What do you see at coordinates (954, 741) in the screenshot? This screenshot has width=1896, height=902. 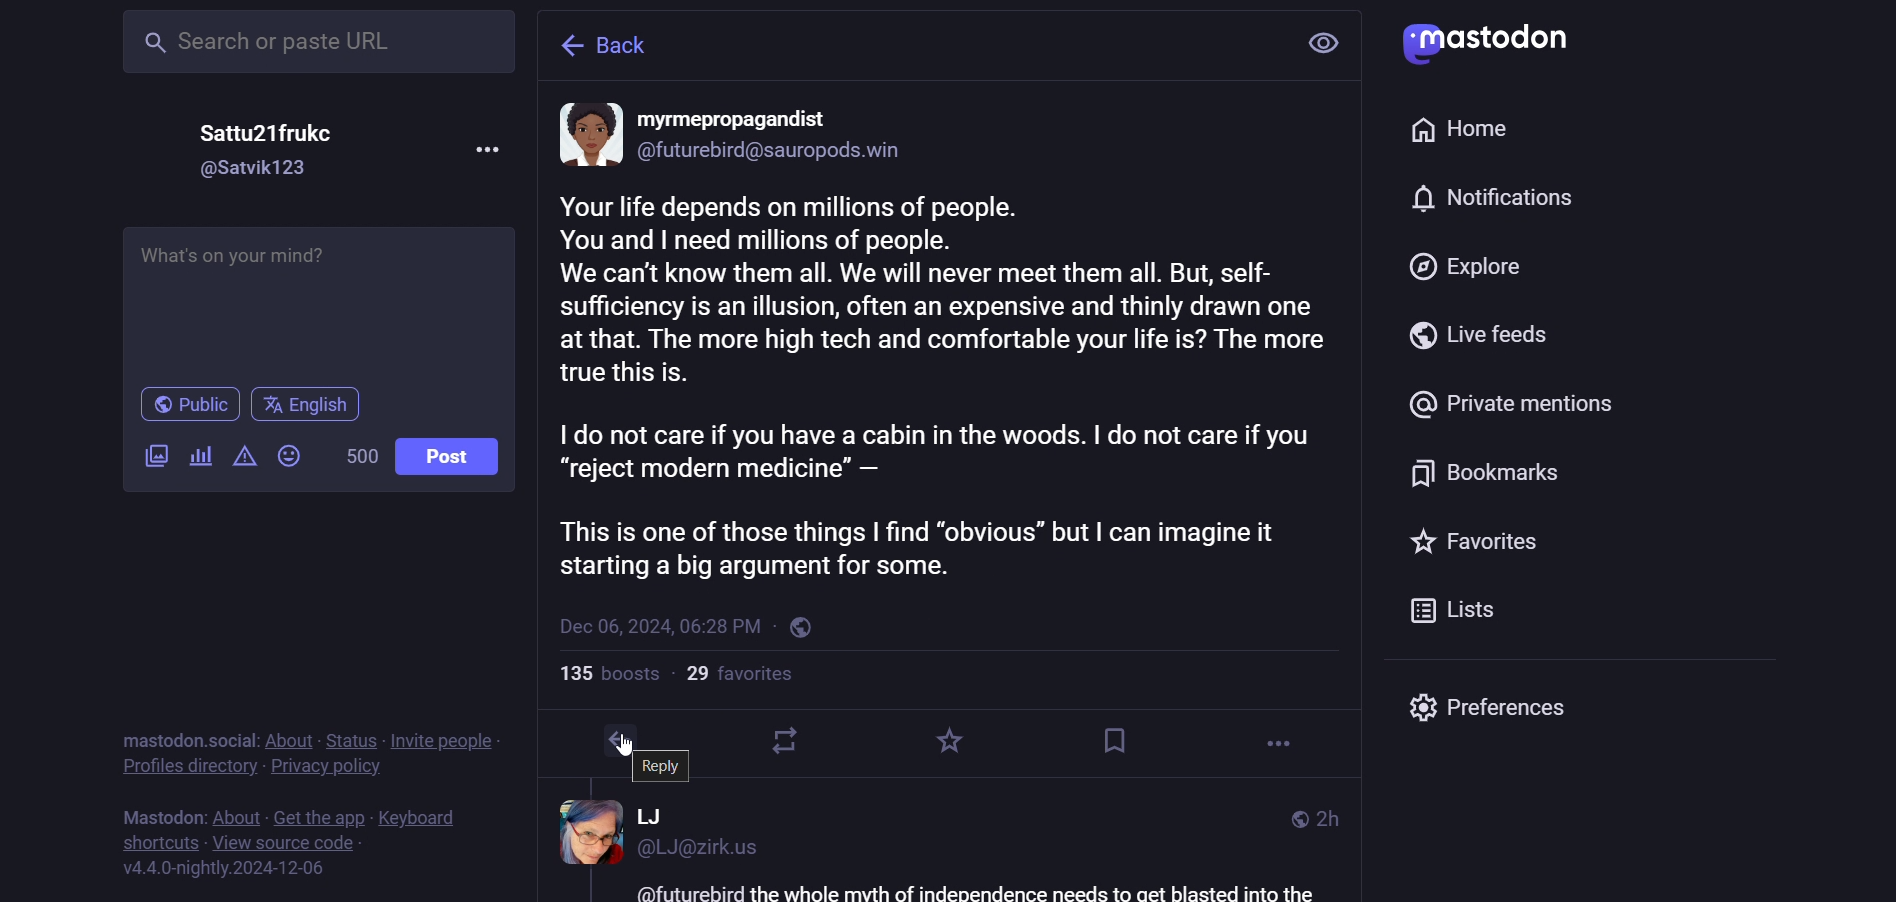 I see `favorite` at bounding box center [954, 741].